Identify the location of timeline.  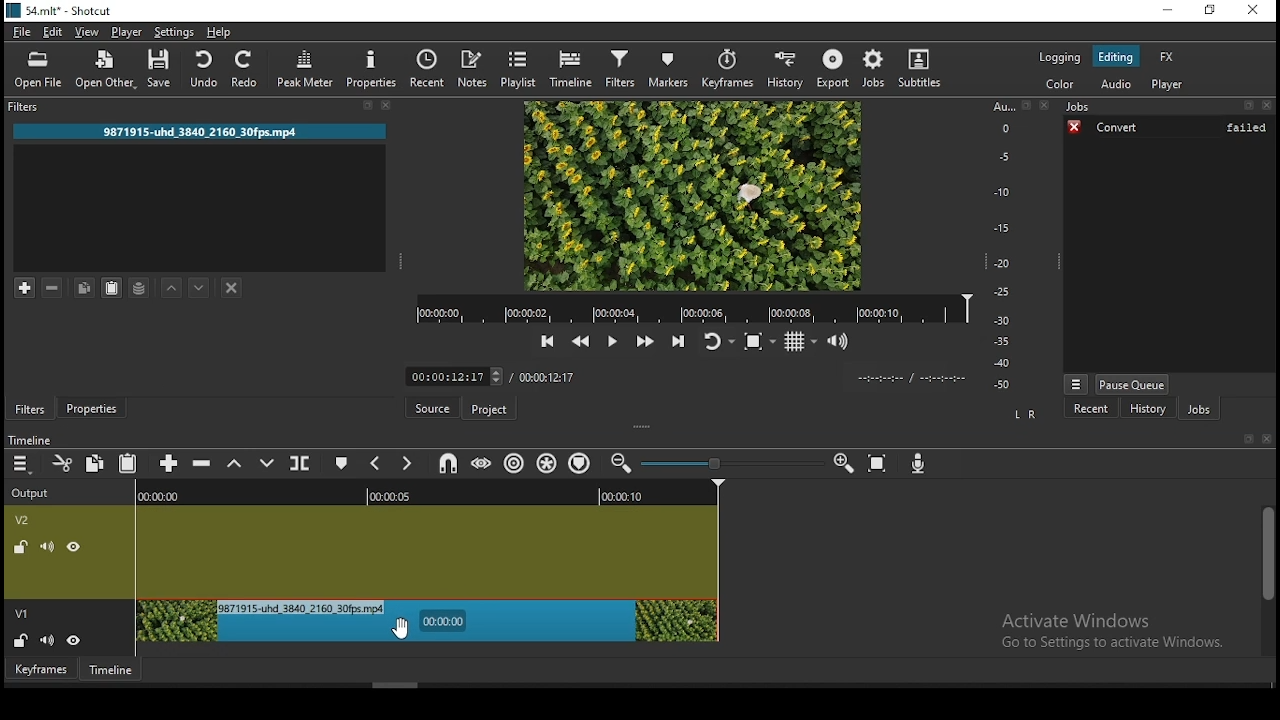
(32, 441).